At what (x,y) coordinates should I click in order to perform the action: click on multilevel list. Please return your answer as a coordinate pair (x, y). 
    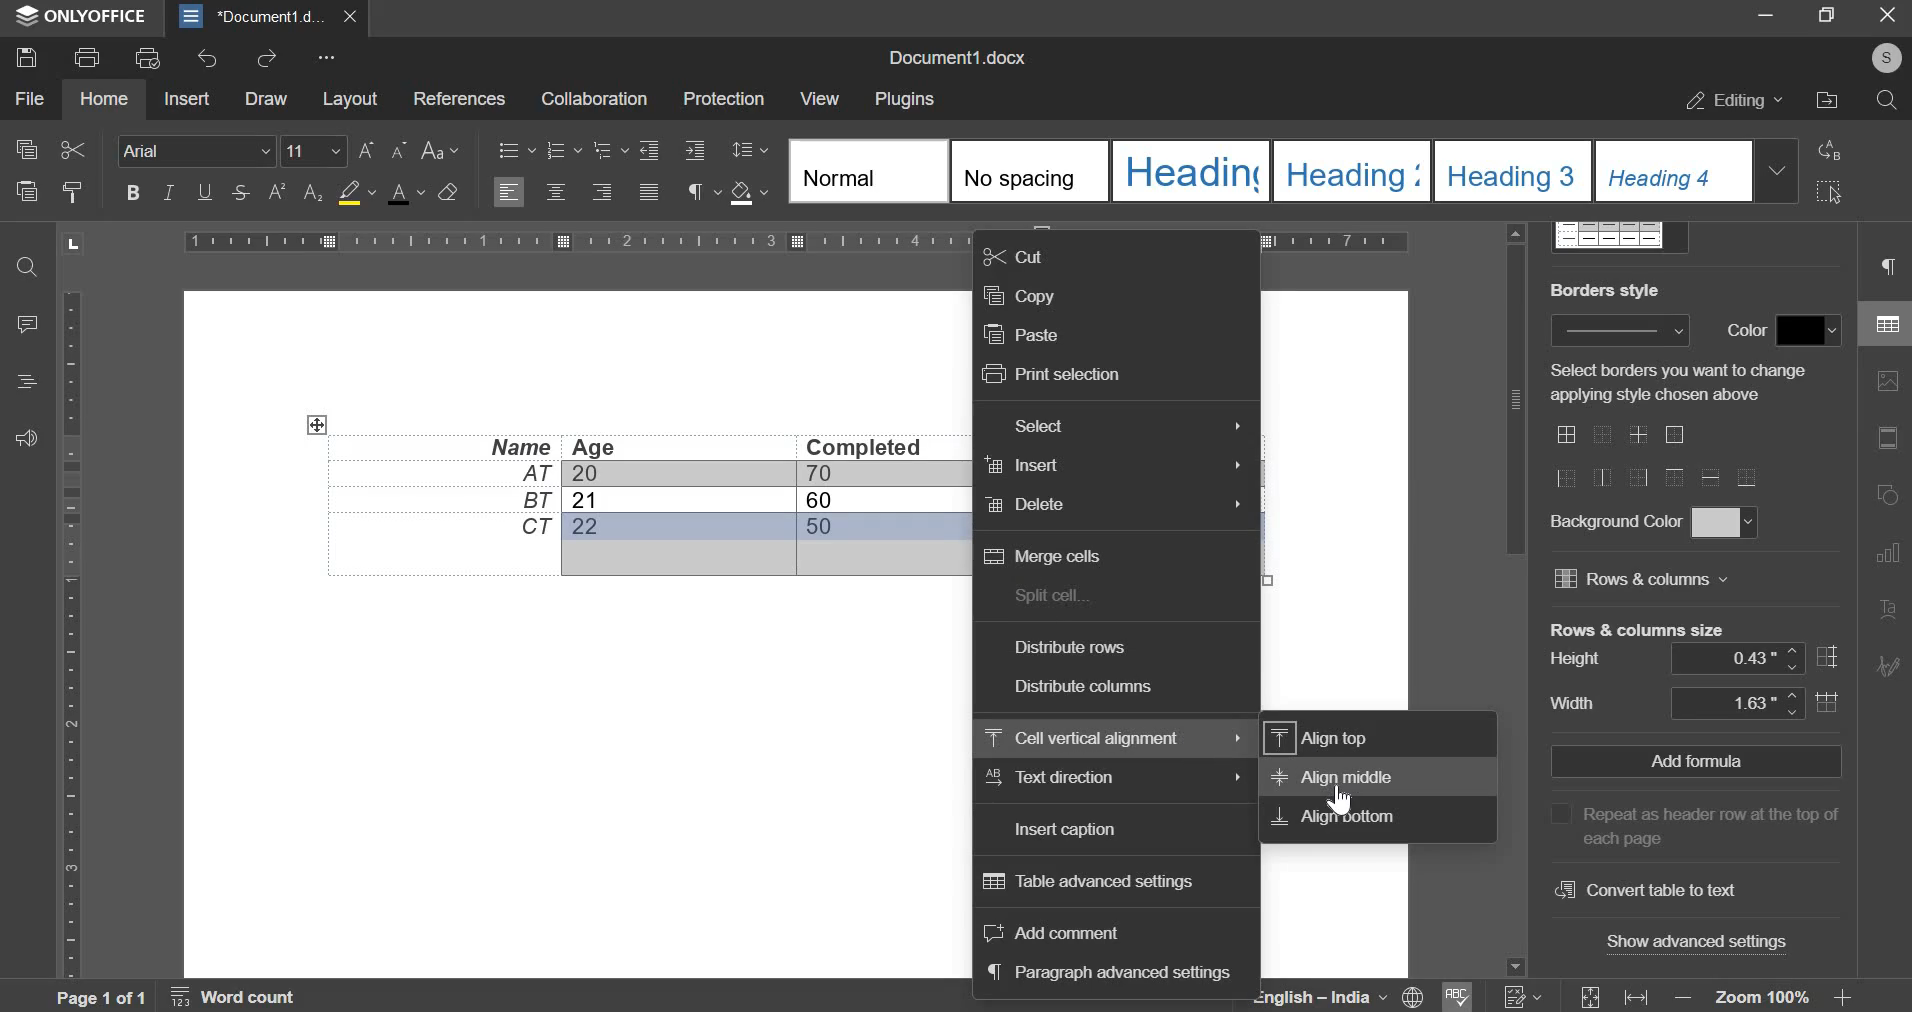
    Looking at the image, I should click on (608, 150).